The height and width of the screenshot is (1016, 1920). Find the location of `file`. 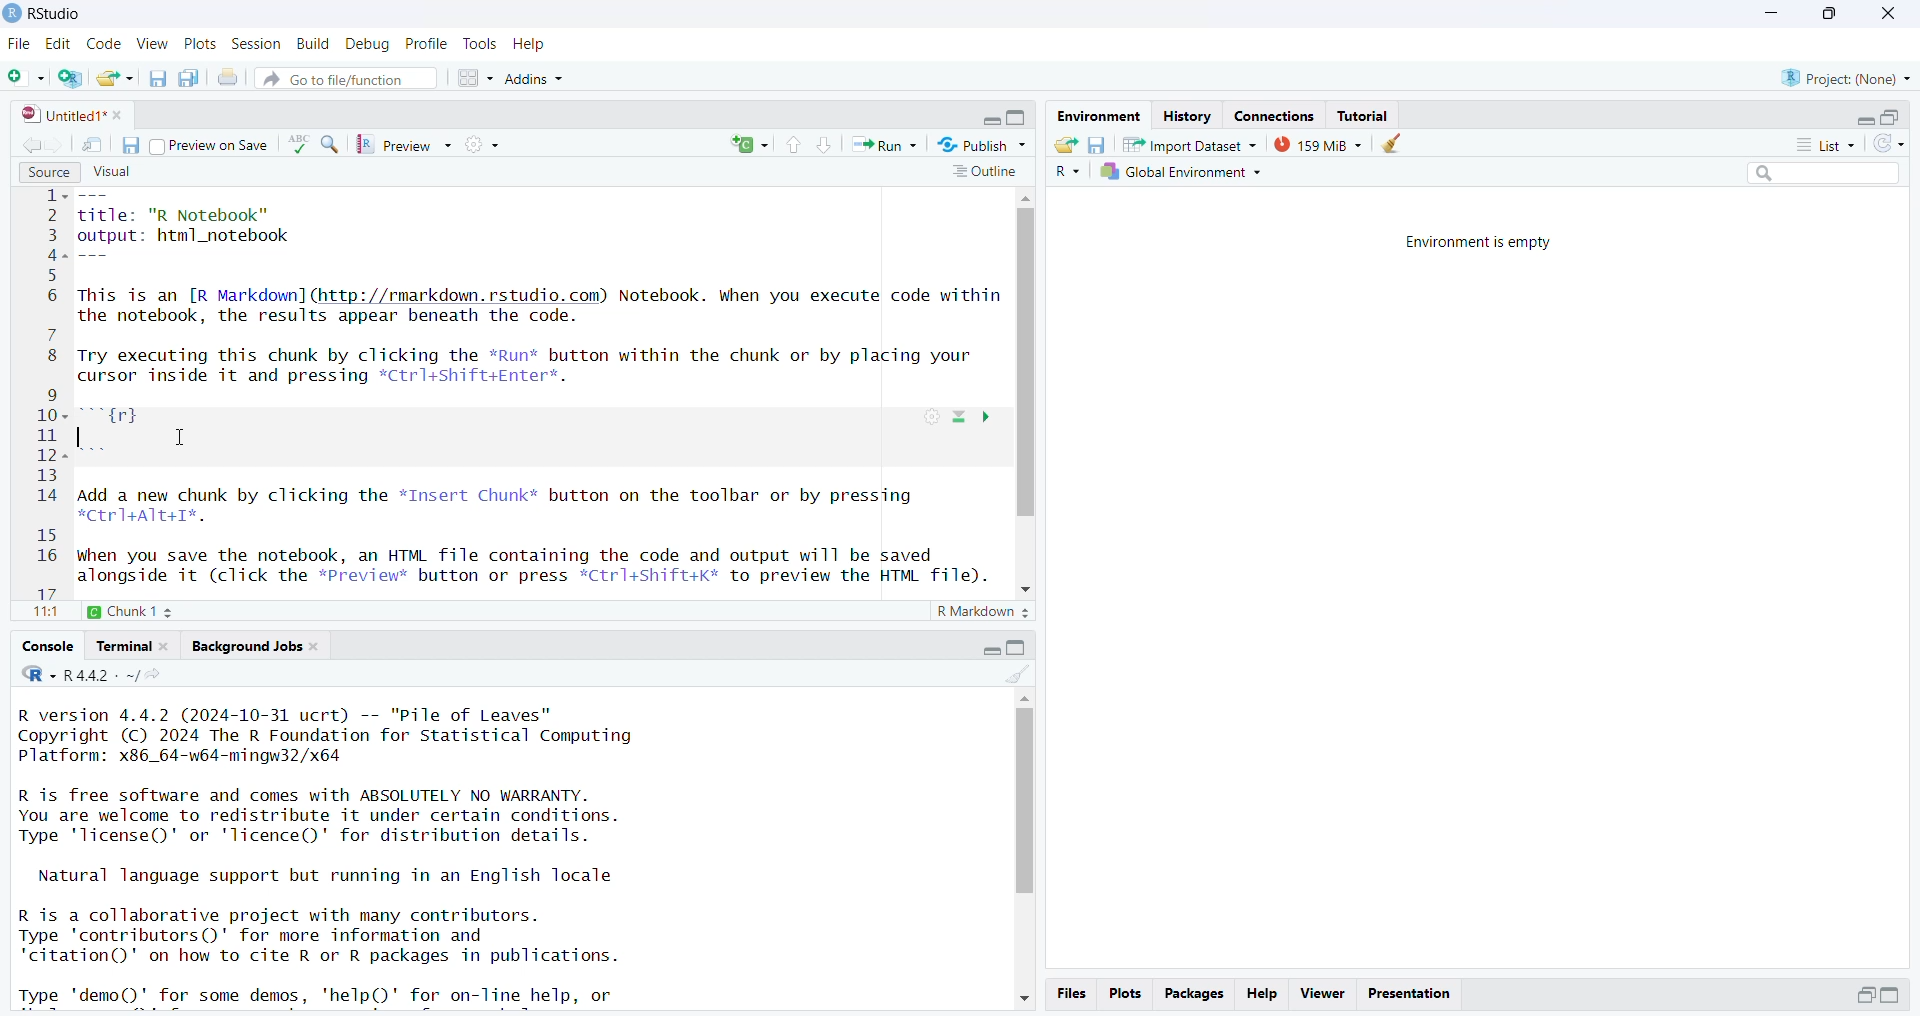

file is located at coordinates (21, 45).